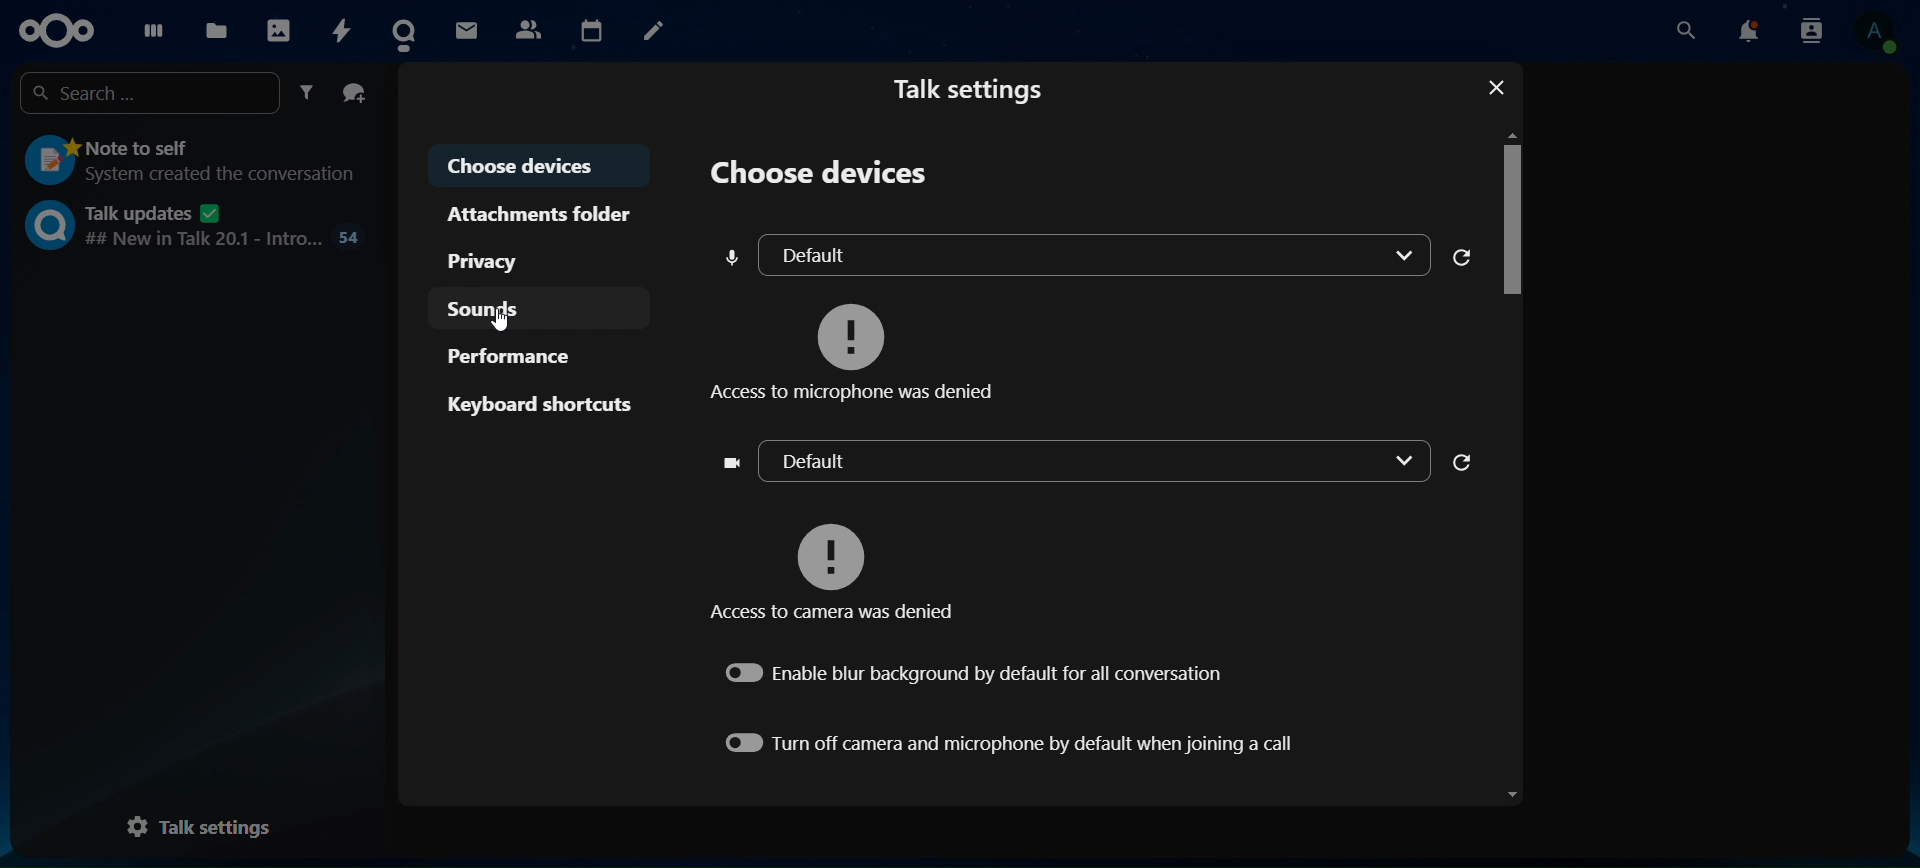 This screenshot has width=1920, height=868. I want to click on logo, so click(58, 30).